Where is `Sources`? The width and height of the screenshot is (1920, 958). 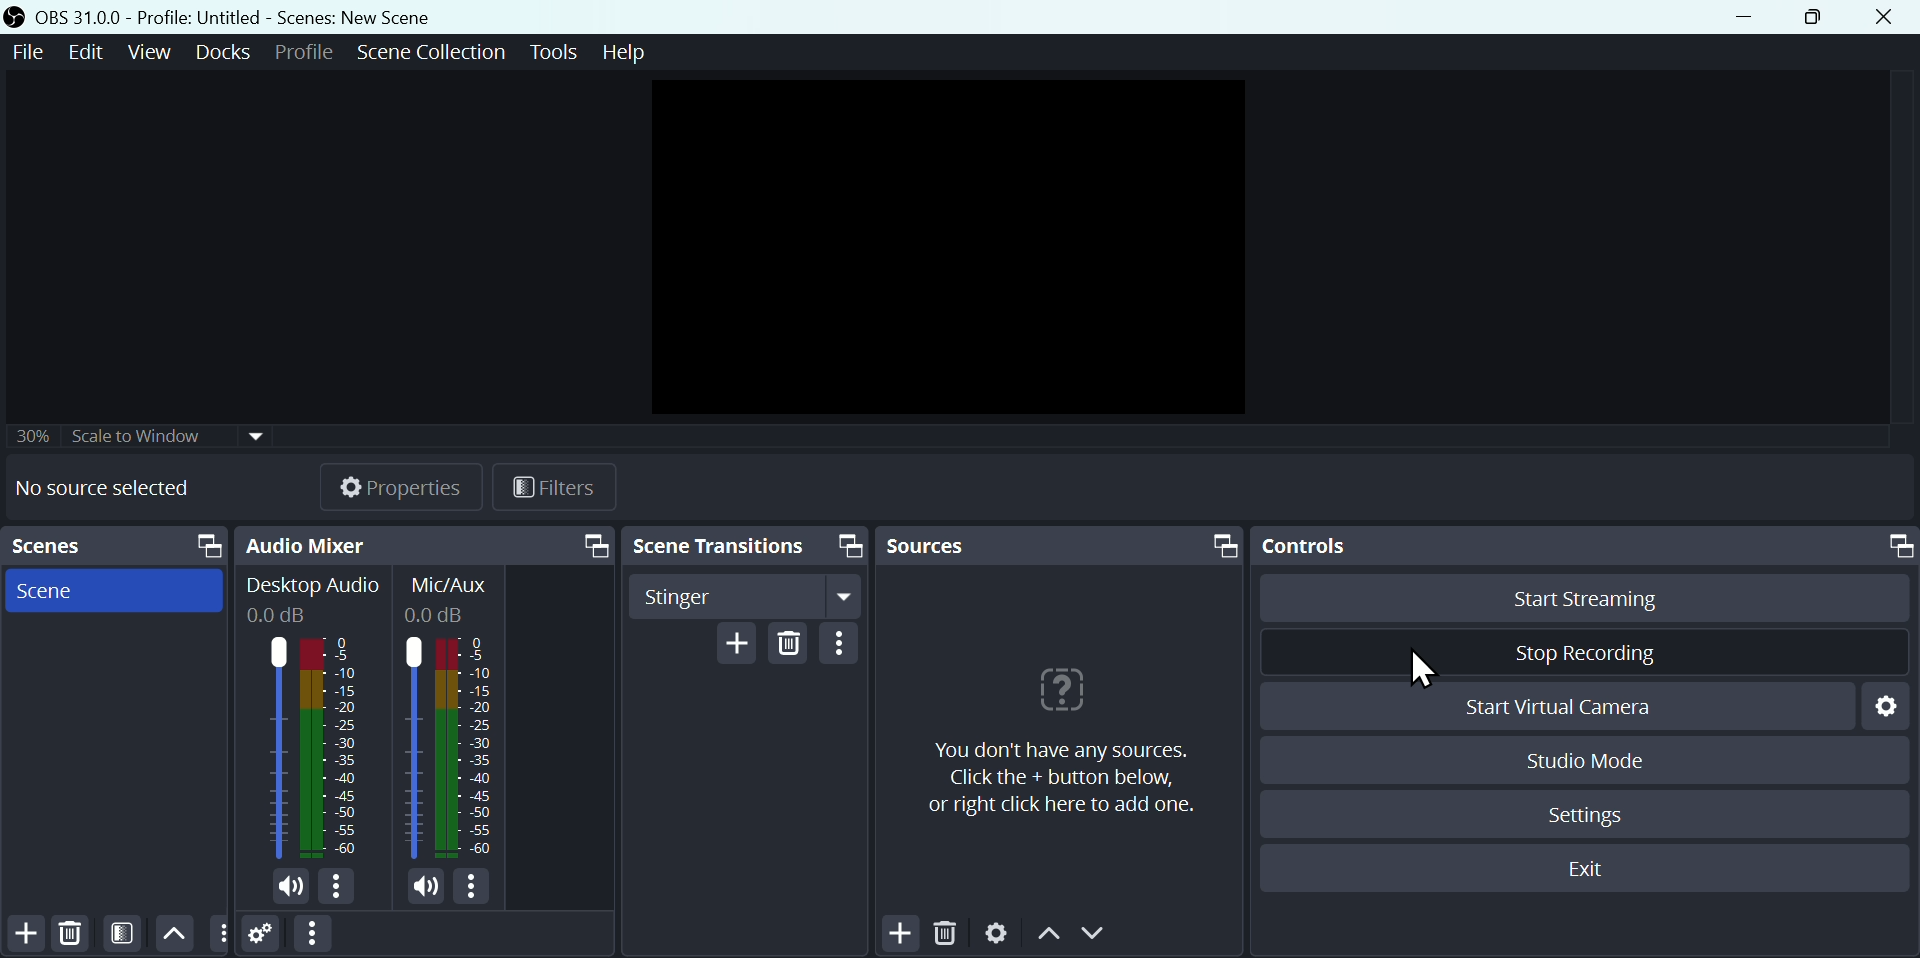
Sources is located at coordinates (942, 545).